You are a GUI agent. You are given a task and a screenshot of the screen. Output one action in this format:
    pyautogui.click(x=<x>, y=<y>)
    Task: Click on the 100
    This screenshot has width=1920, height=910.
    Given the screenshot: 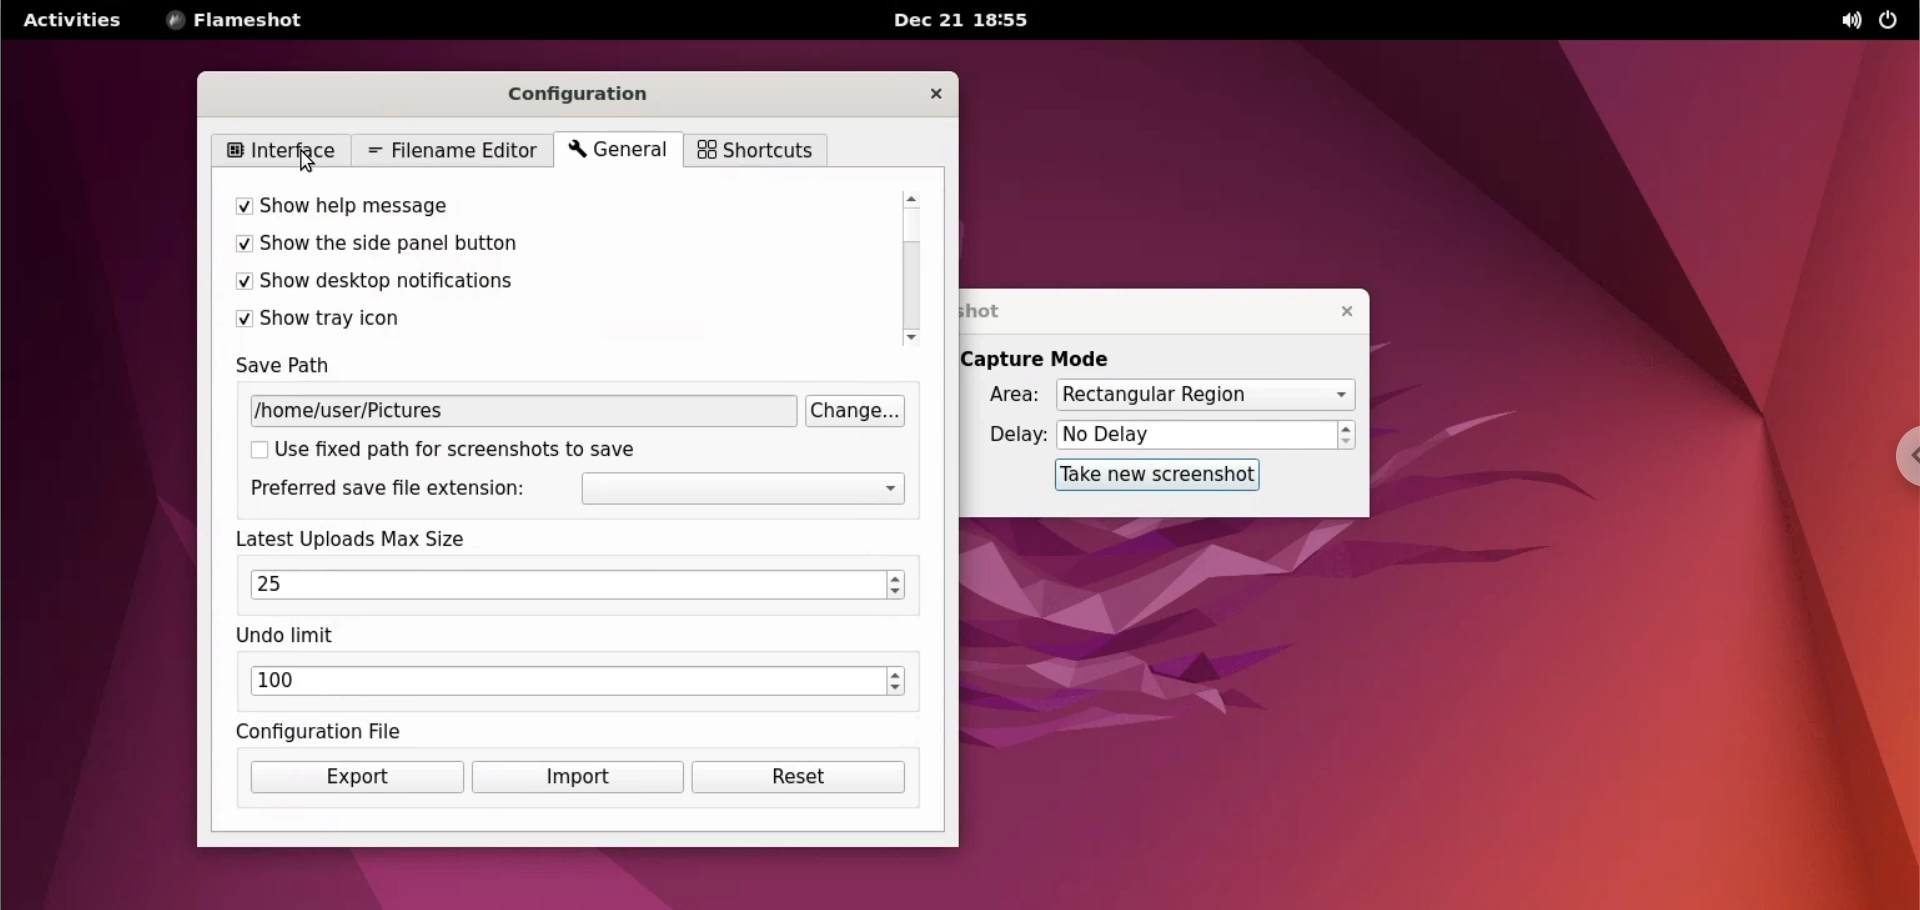 What is the action you would take?
    pyautogui.click(x=568, y=681)
    